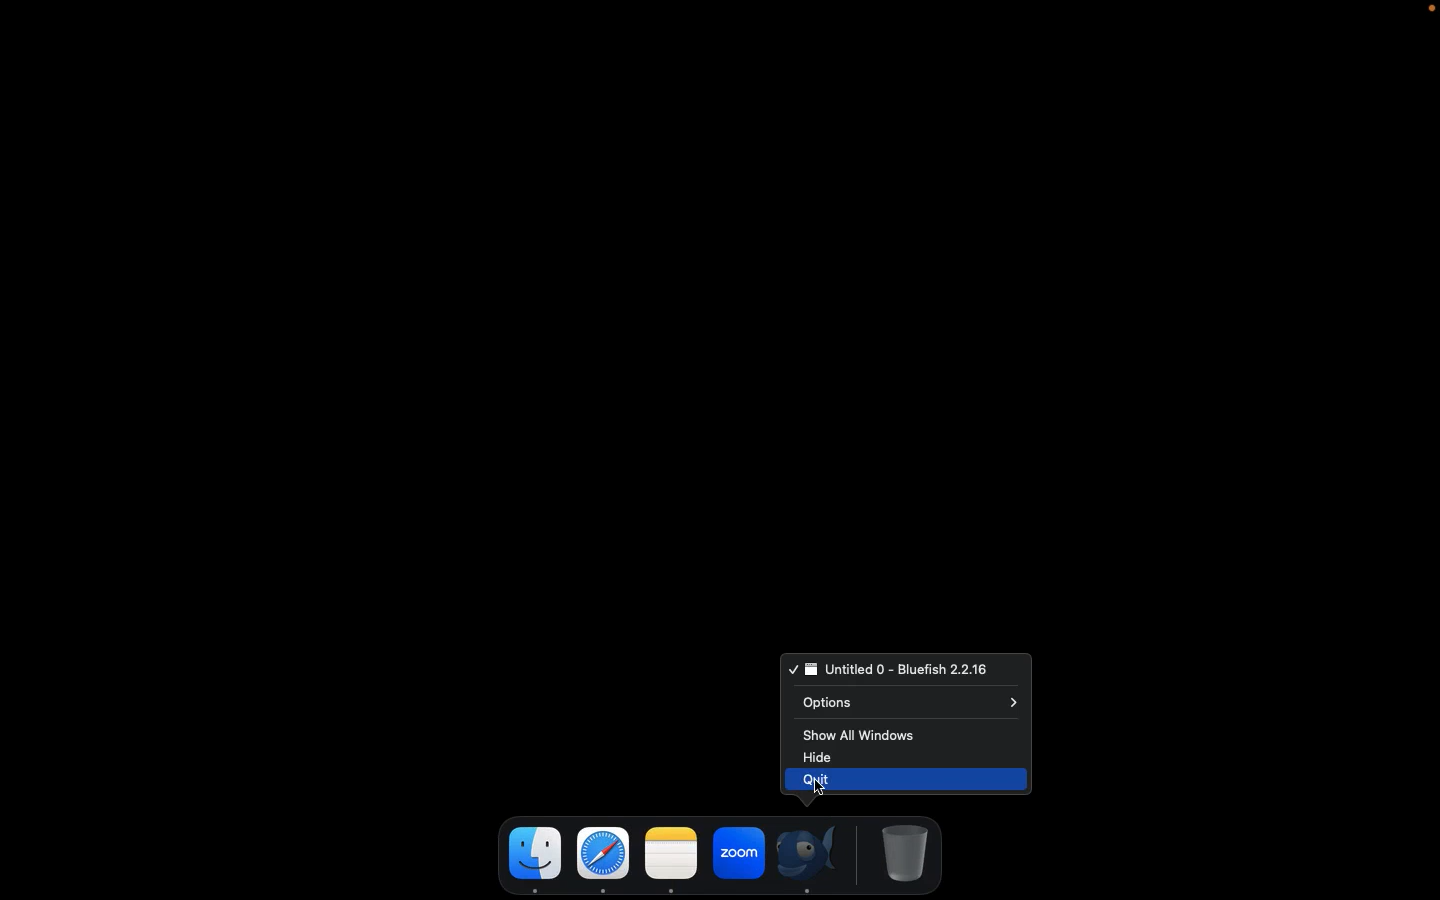 Image resolution: width=1440 pixels, height=900 pixels. I want to click on Bluefish, so click(814, 856).